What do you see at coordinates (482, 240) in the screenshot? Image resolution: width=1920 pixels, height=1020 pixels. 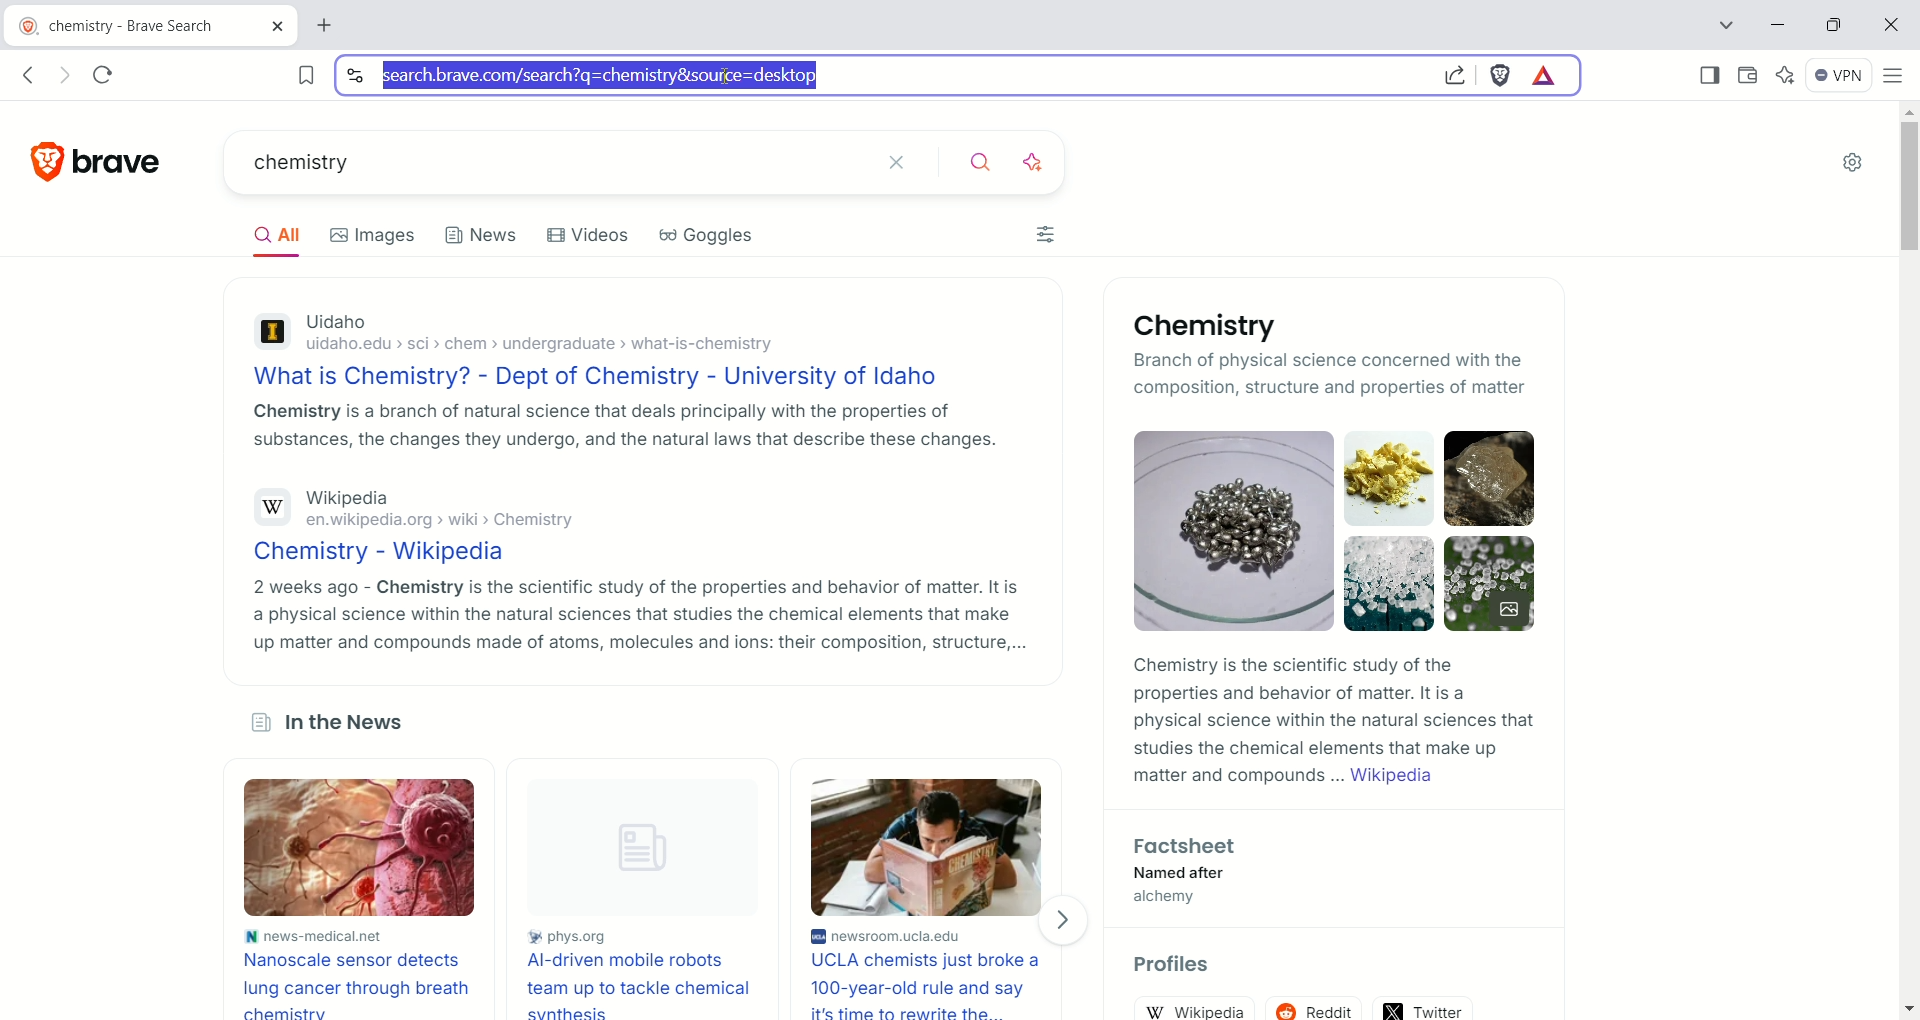 I see `News` at bounding box center [482, 240].